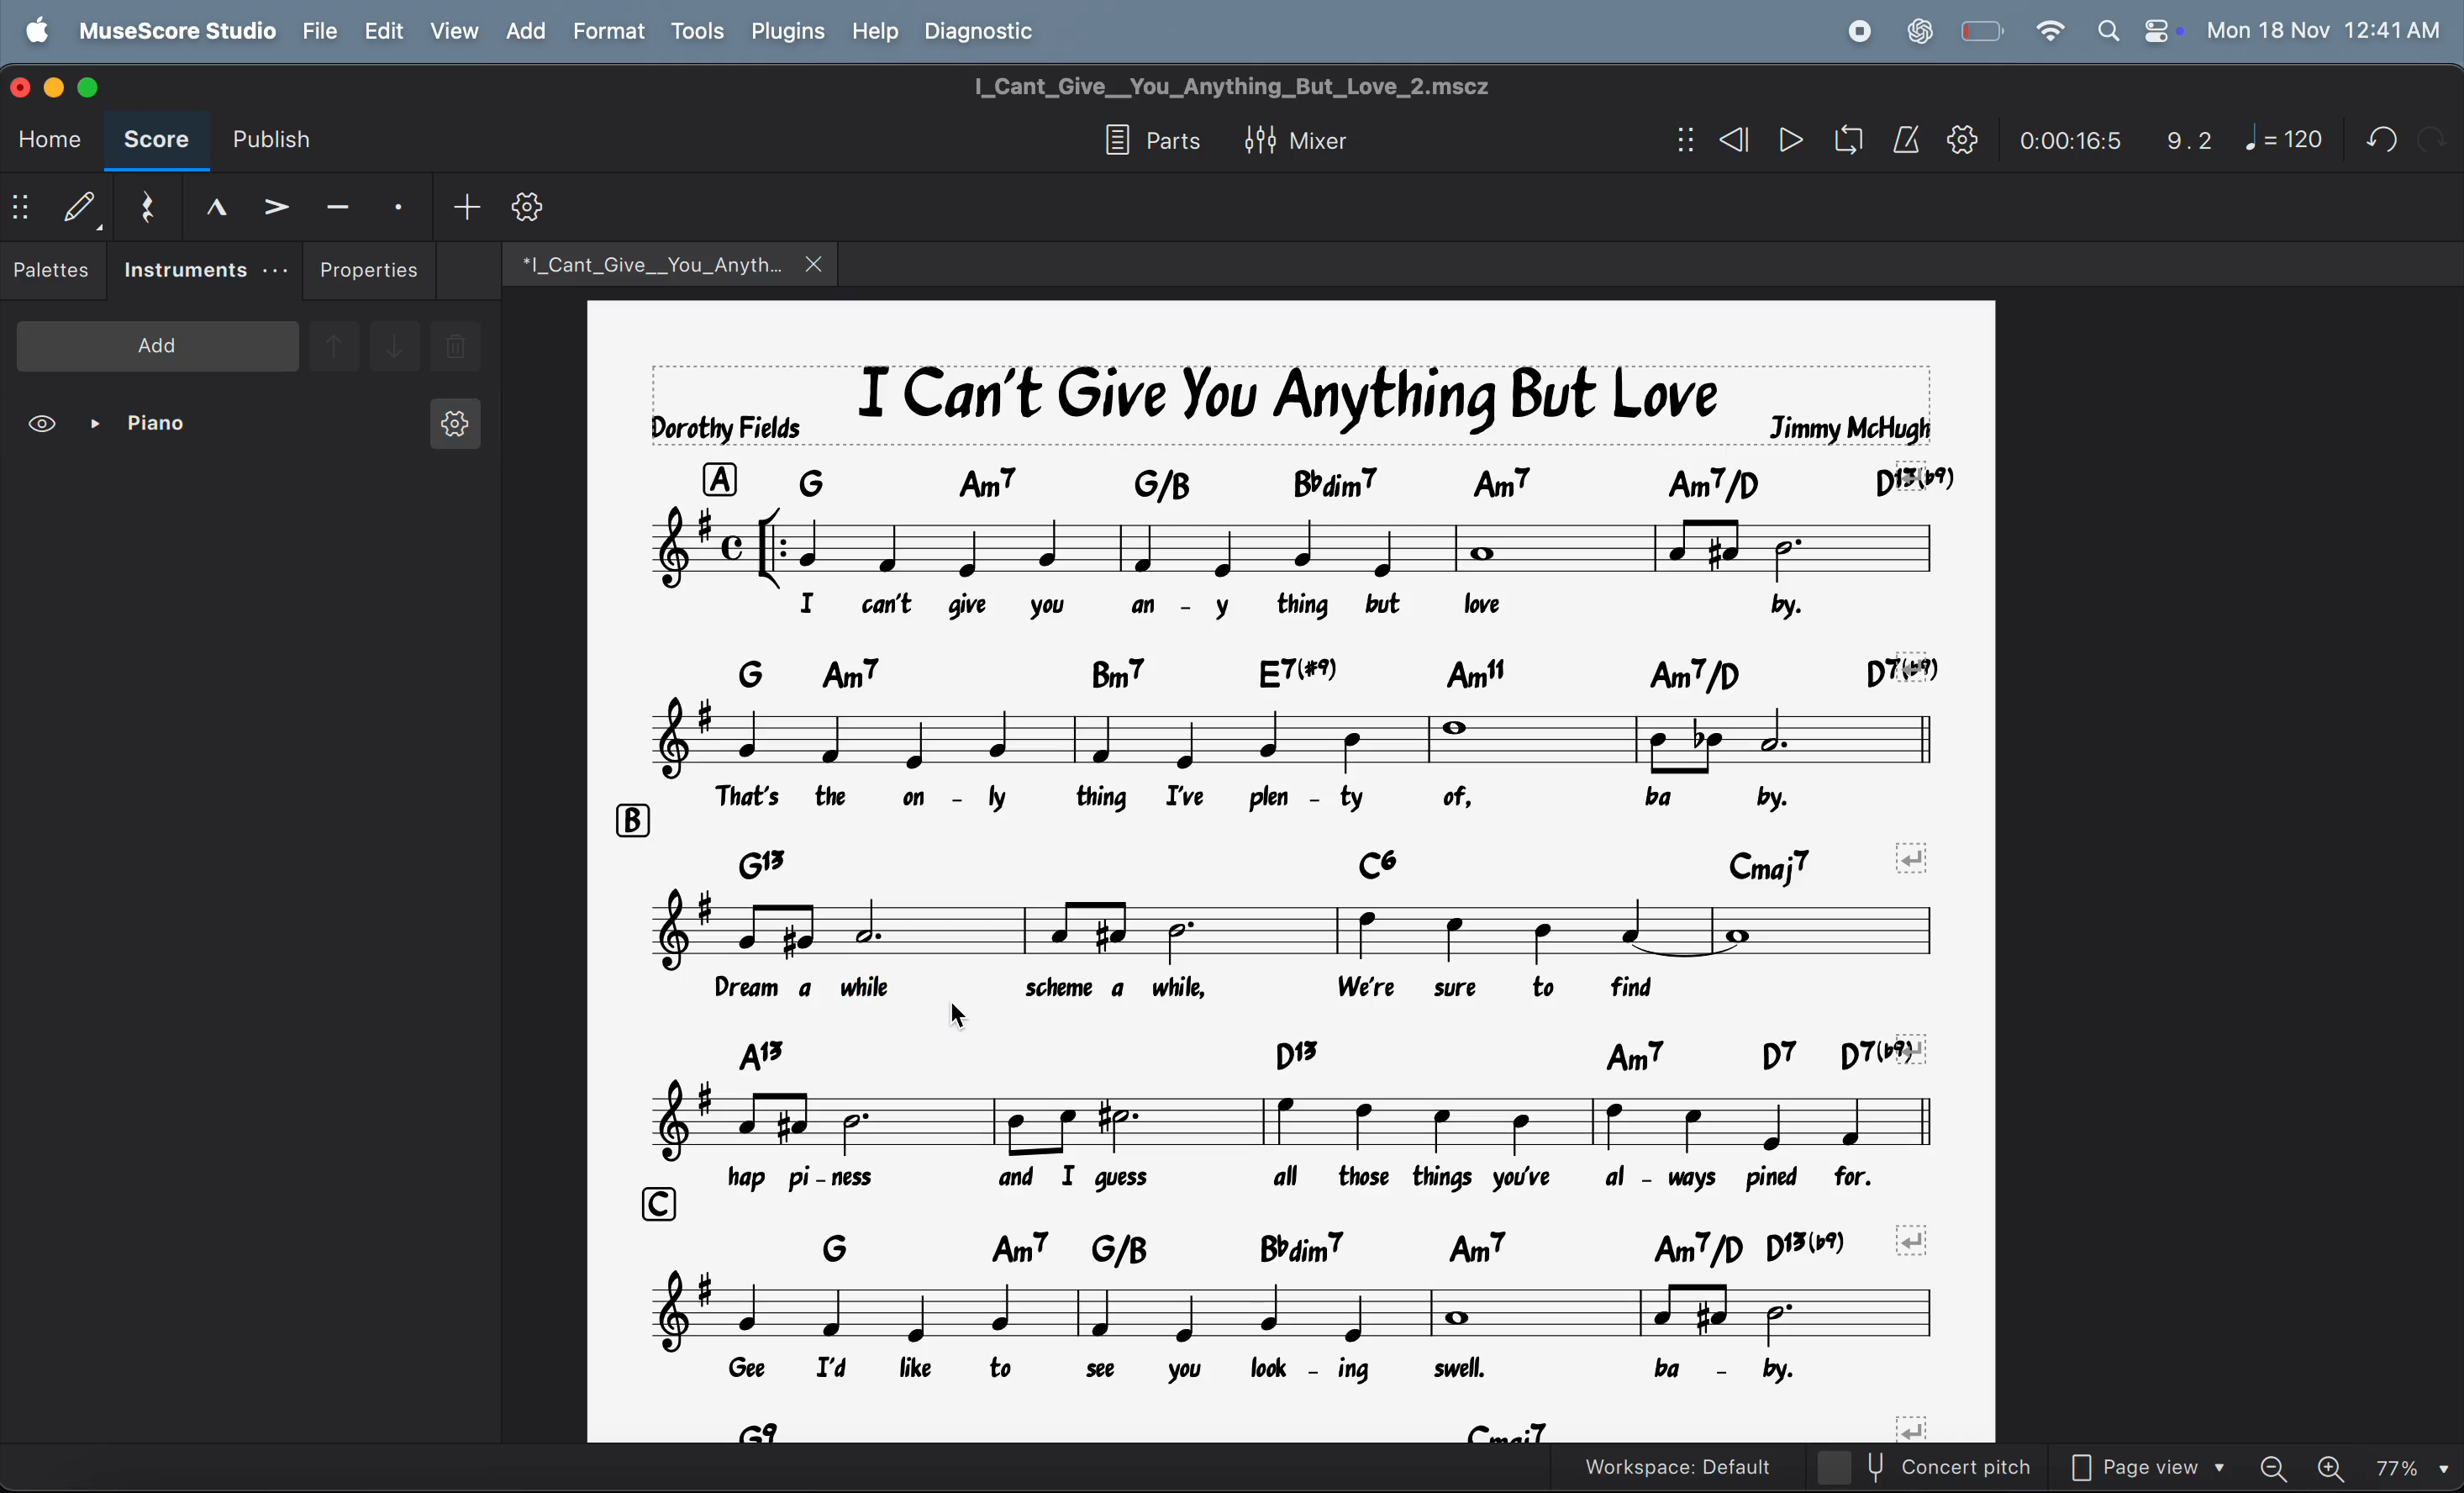 This screenshot has height=1493, width=2464. Describe the element at coordinates (181, 31) in the screenshot. I see `musescore studio` at that location.